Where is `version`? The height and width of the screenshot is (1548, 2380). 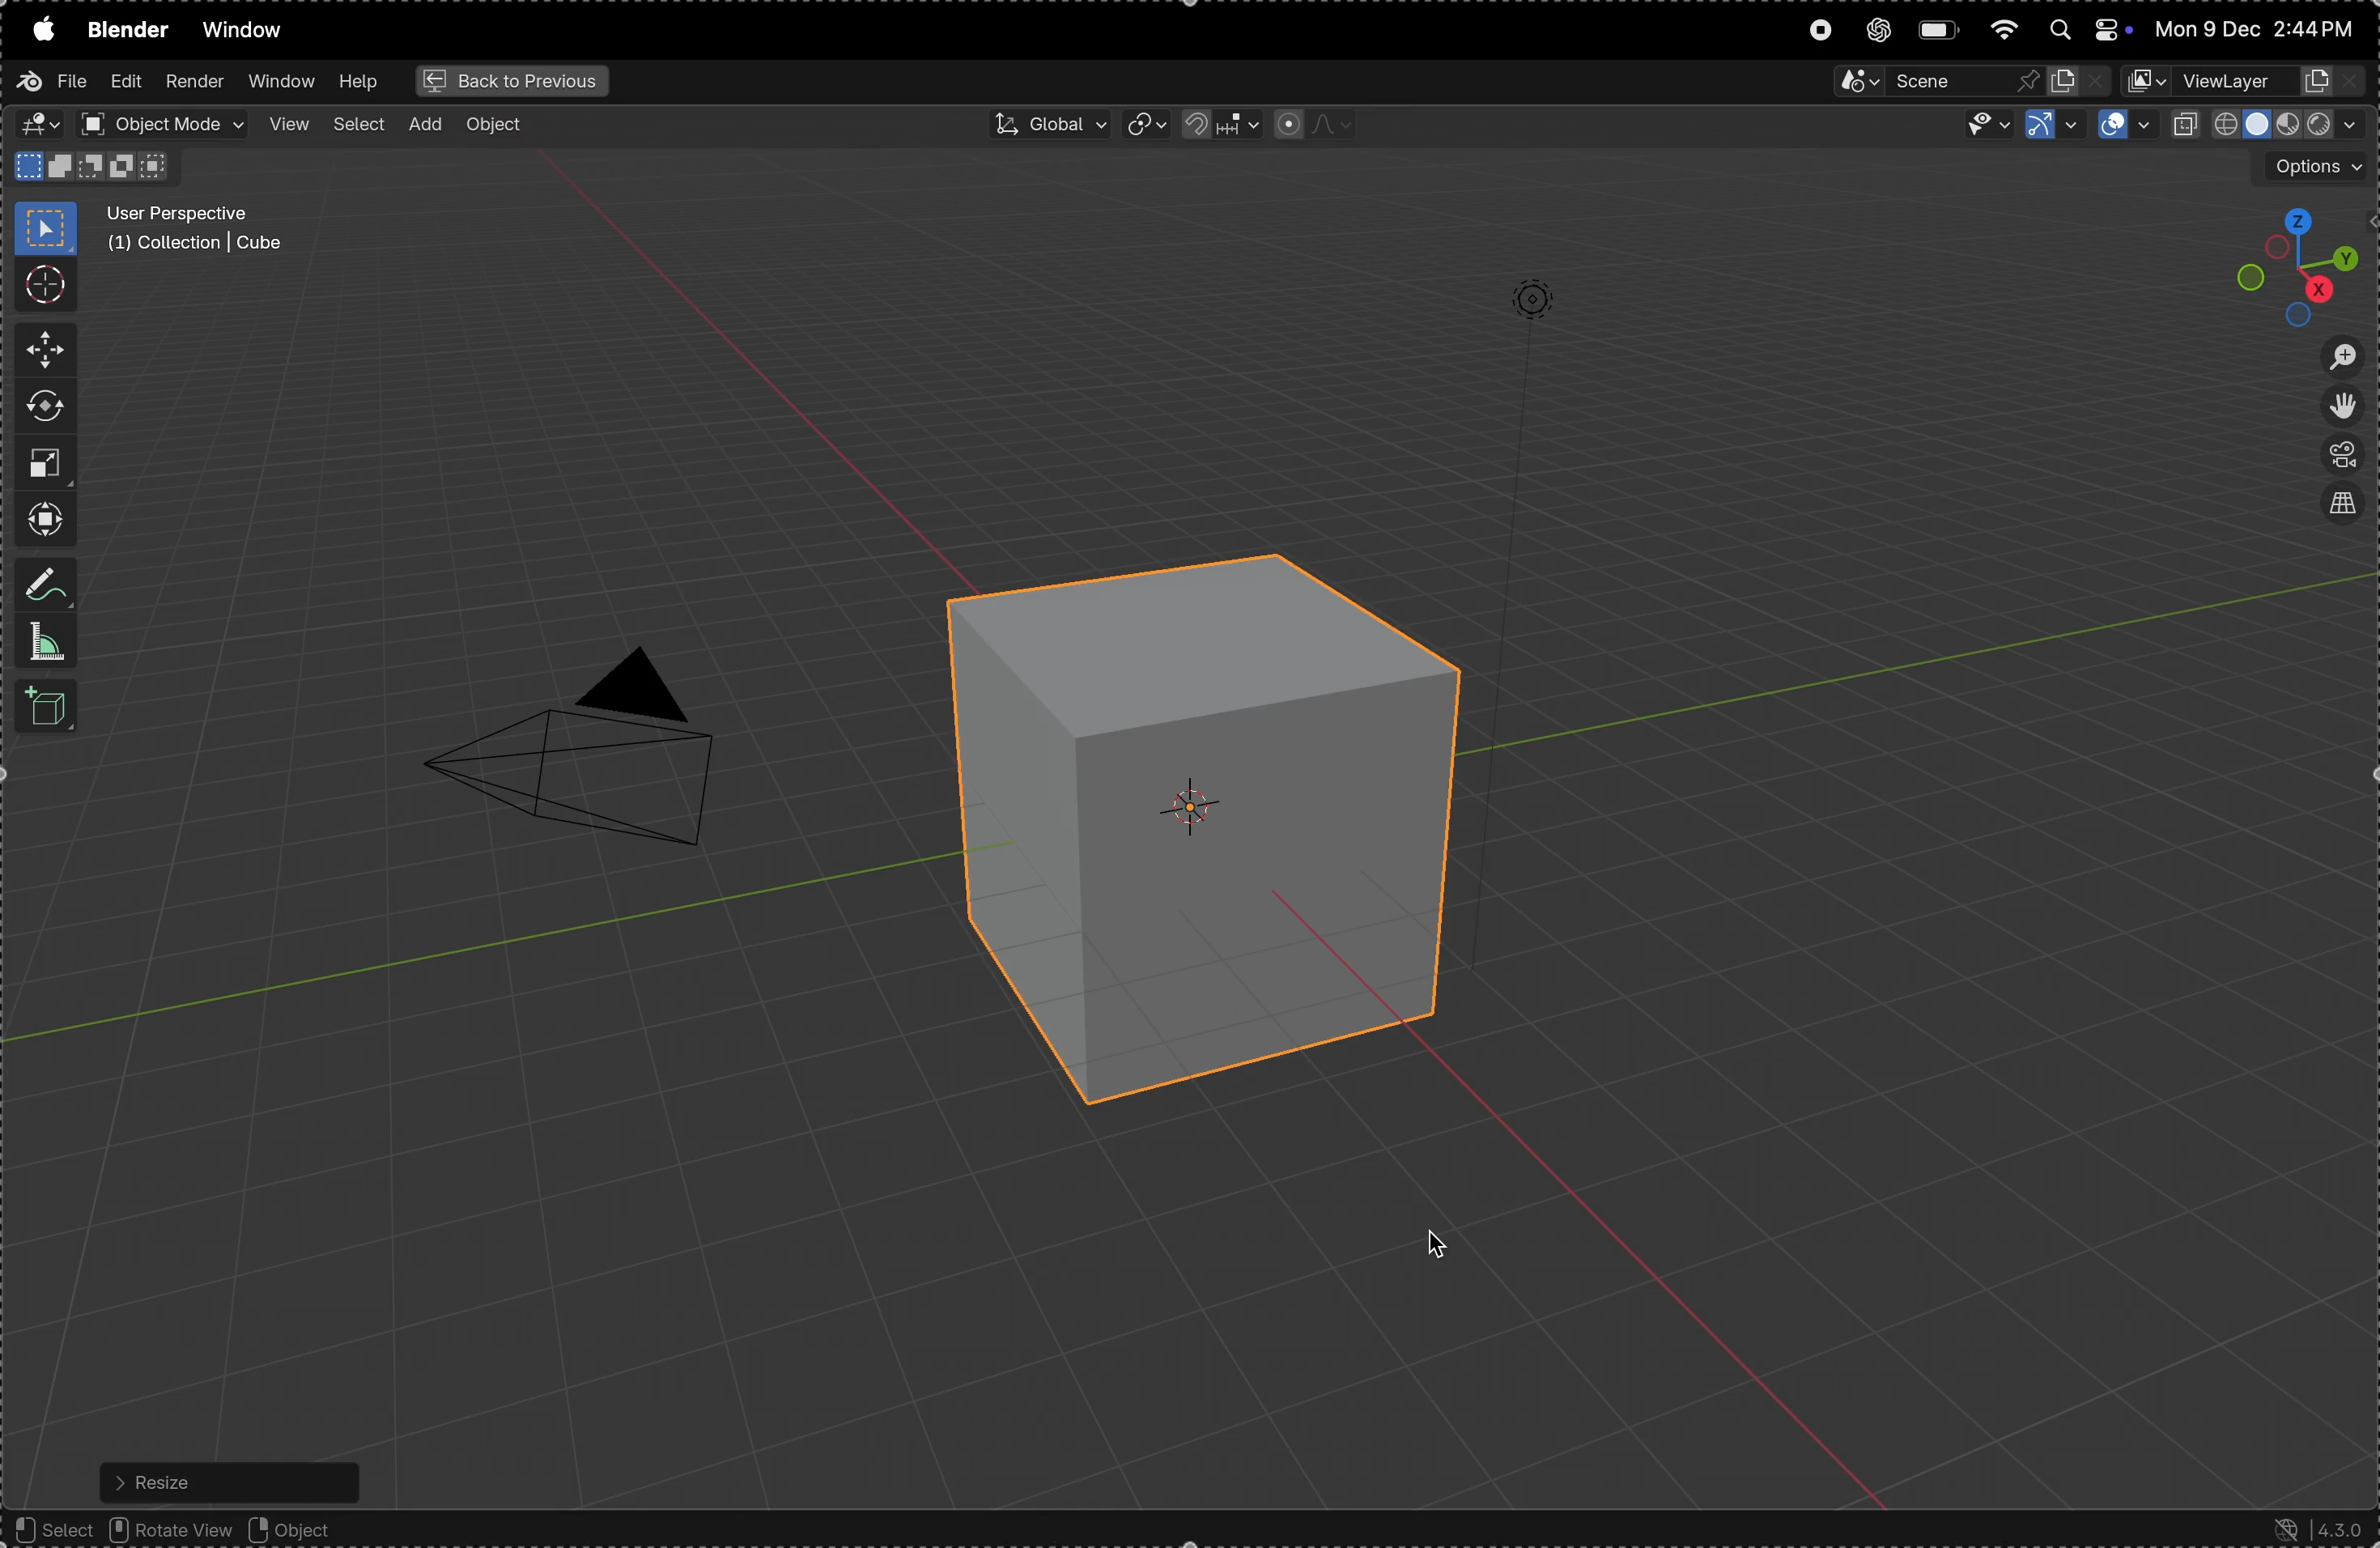
version is located at coordinates (2322, 1529).